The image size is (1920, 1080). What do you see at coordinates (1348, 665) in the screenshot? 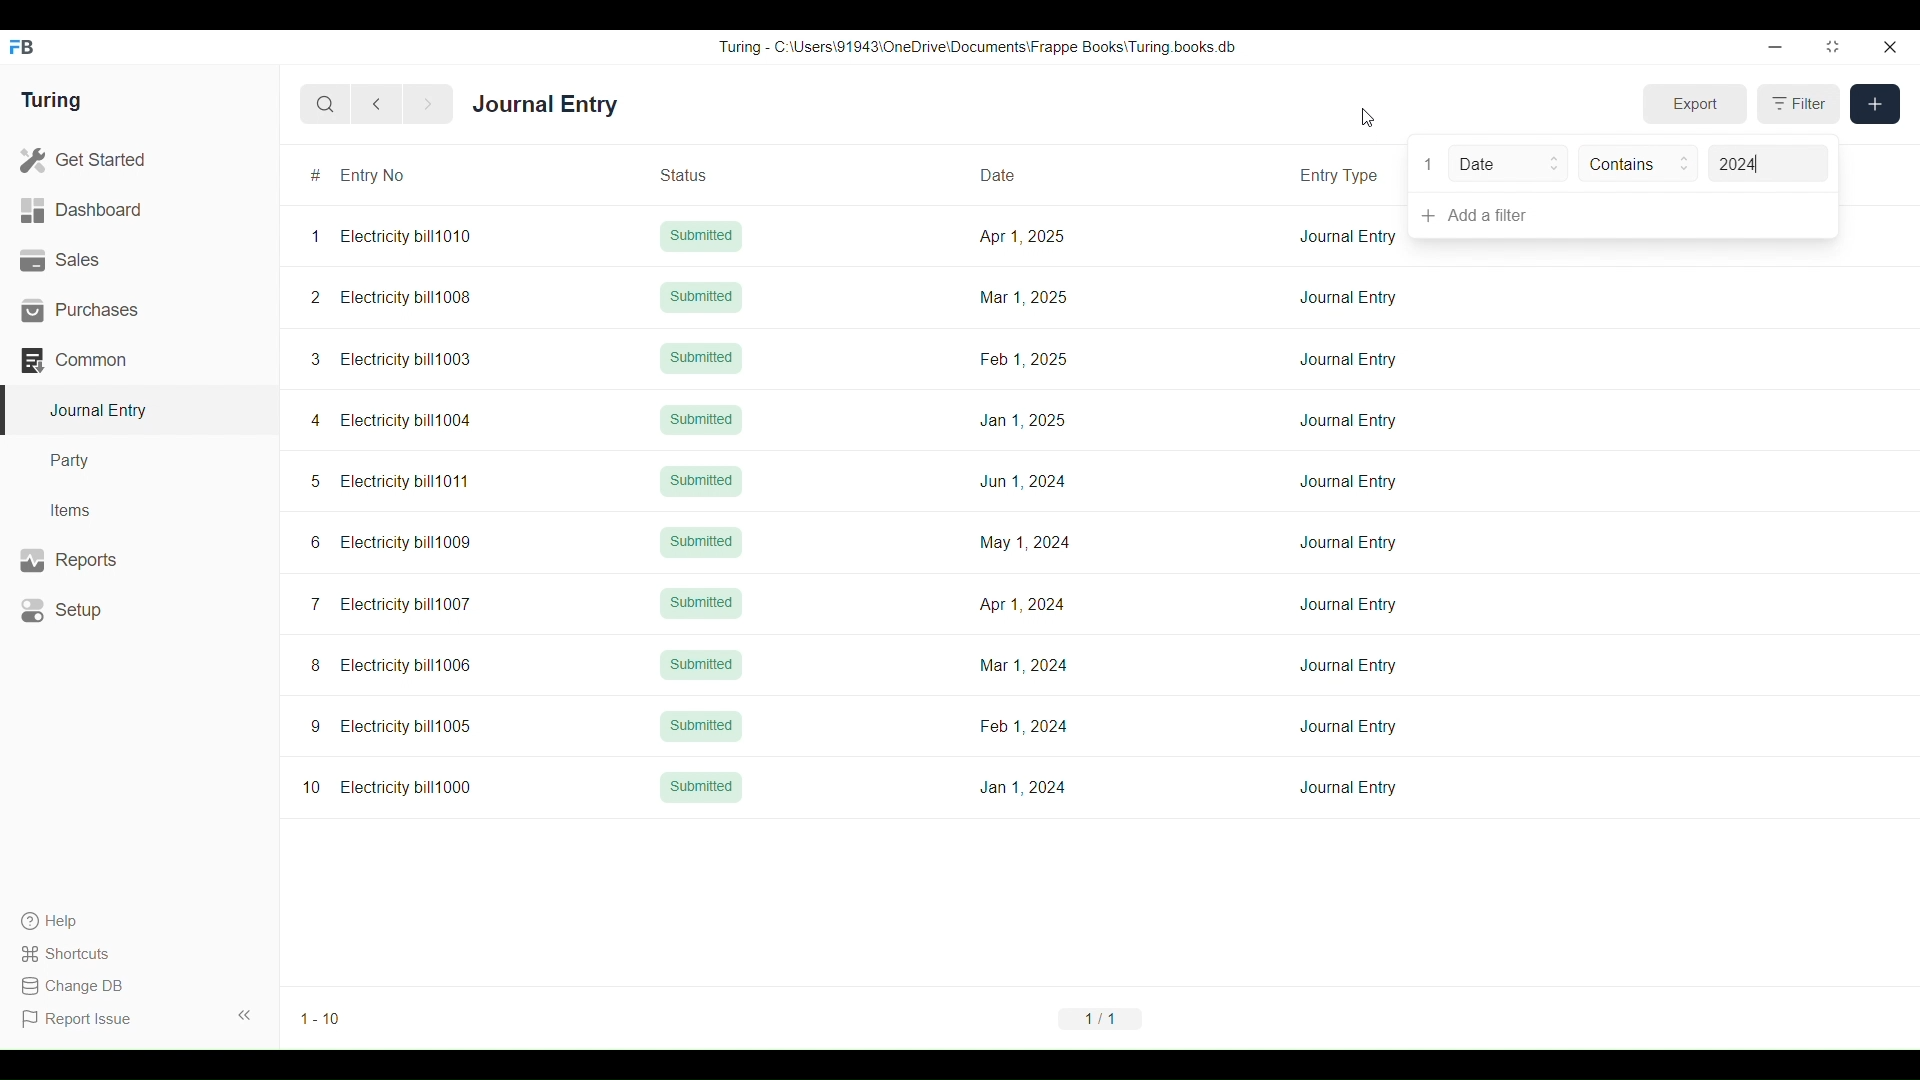
I see `Journal Entry` at bounding box center [1348, 665].